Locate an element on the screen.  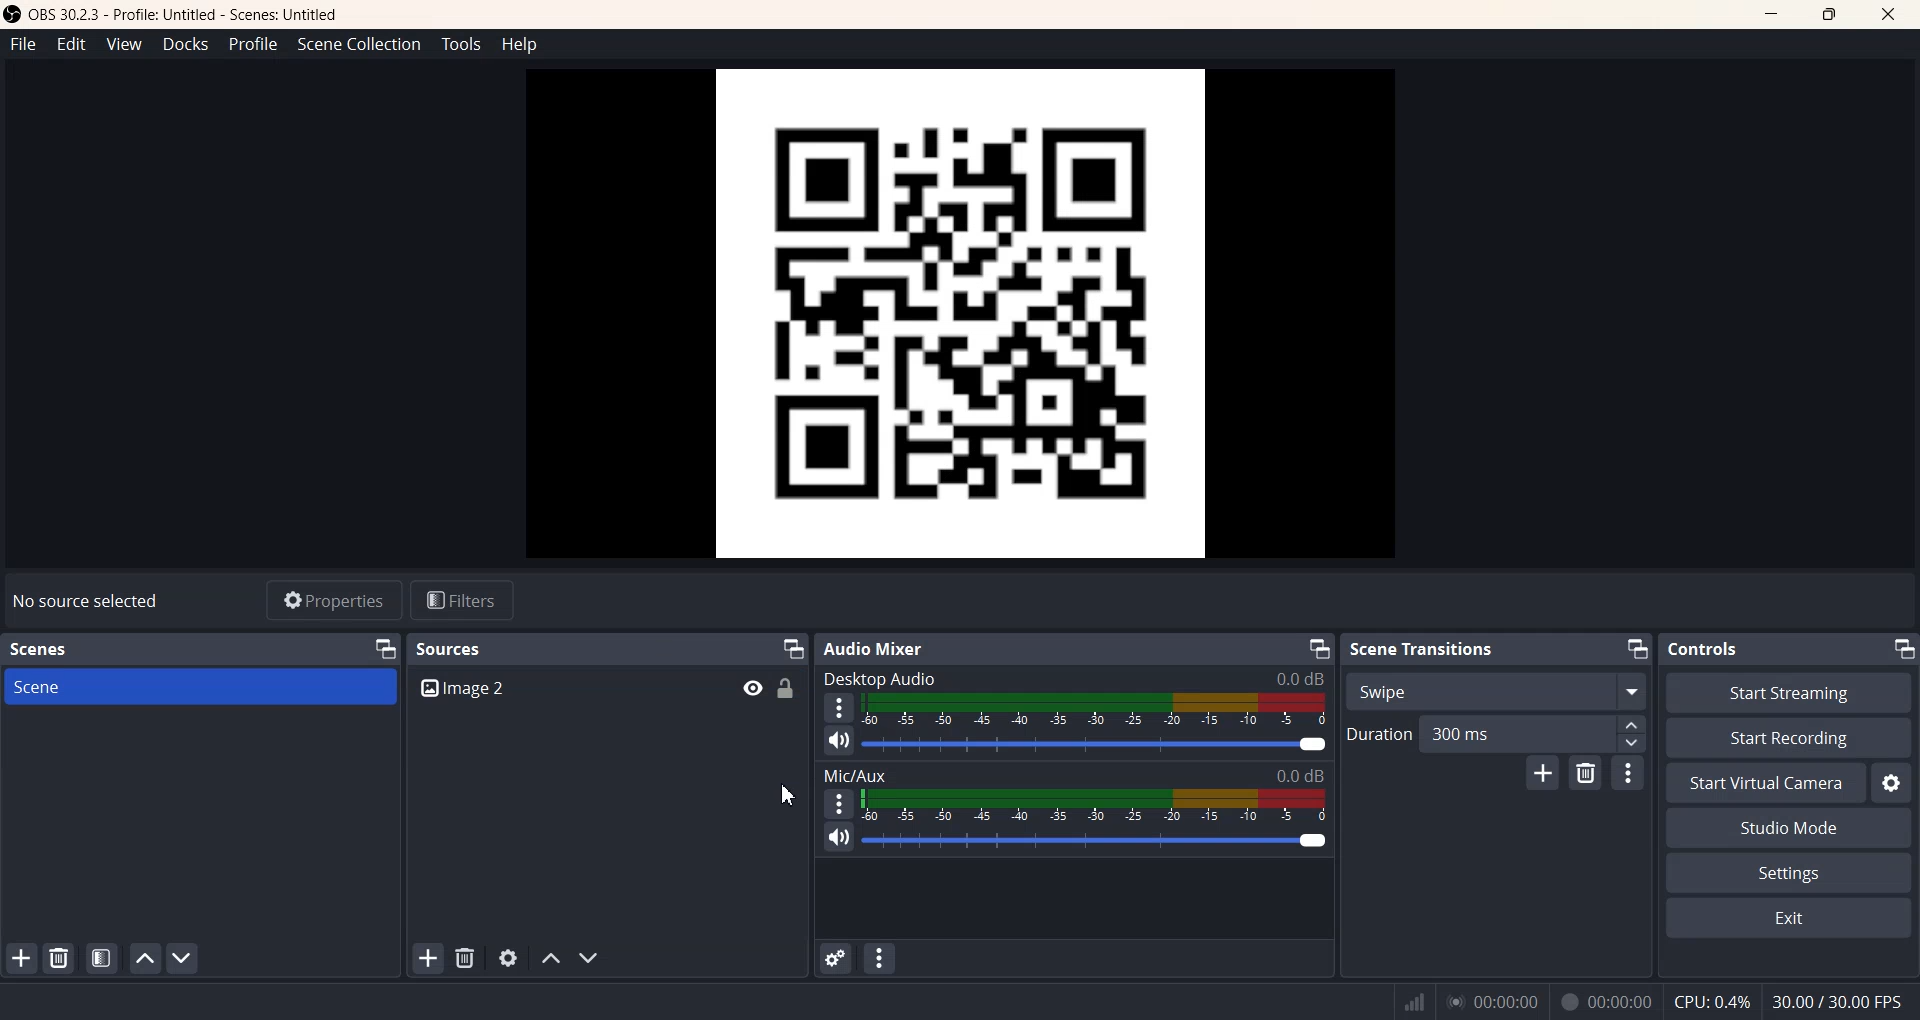
More is located at coordinates (837, 702).